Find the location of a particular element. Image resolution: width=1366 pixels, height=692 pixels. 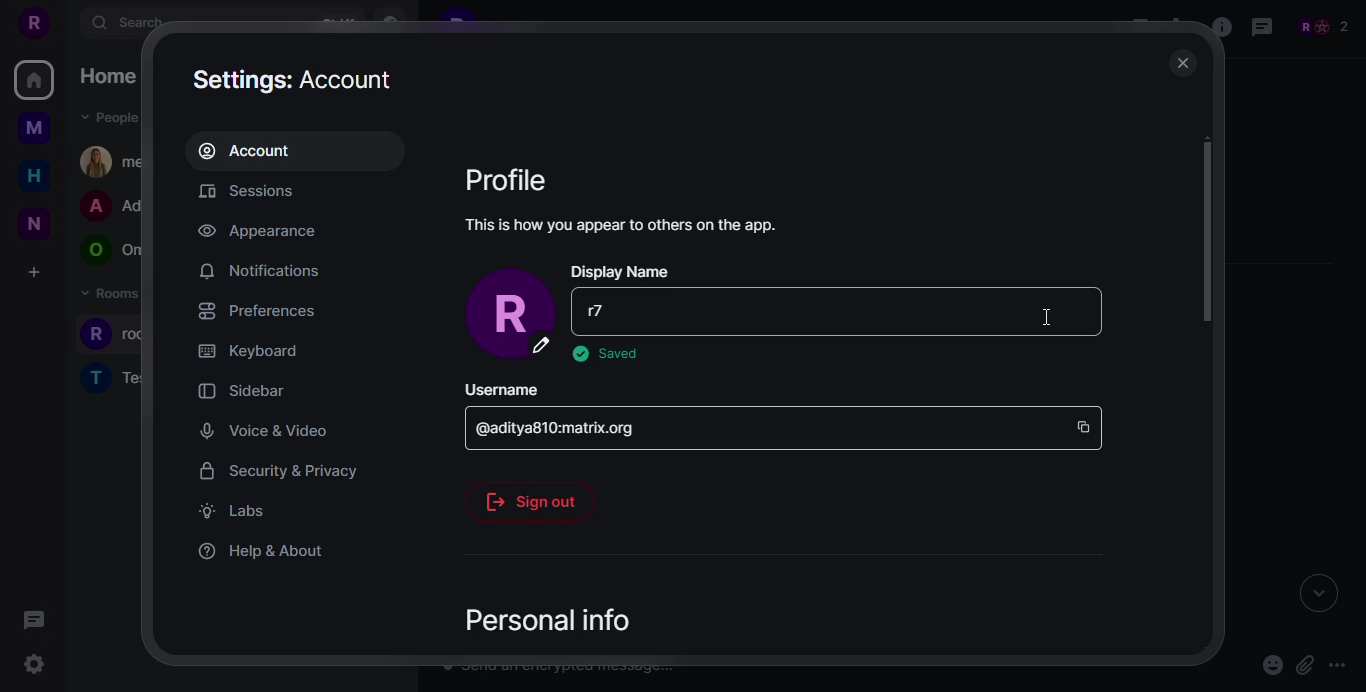

account is located at coordinates (254, 150).